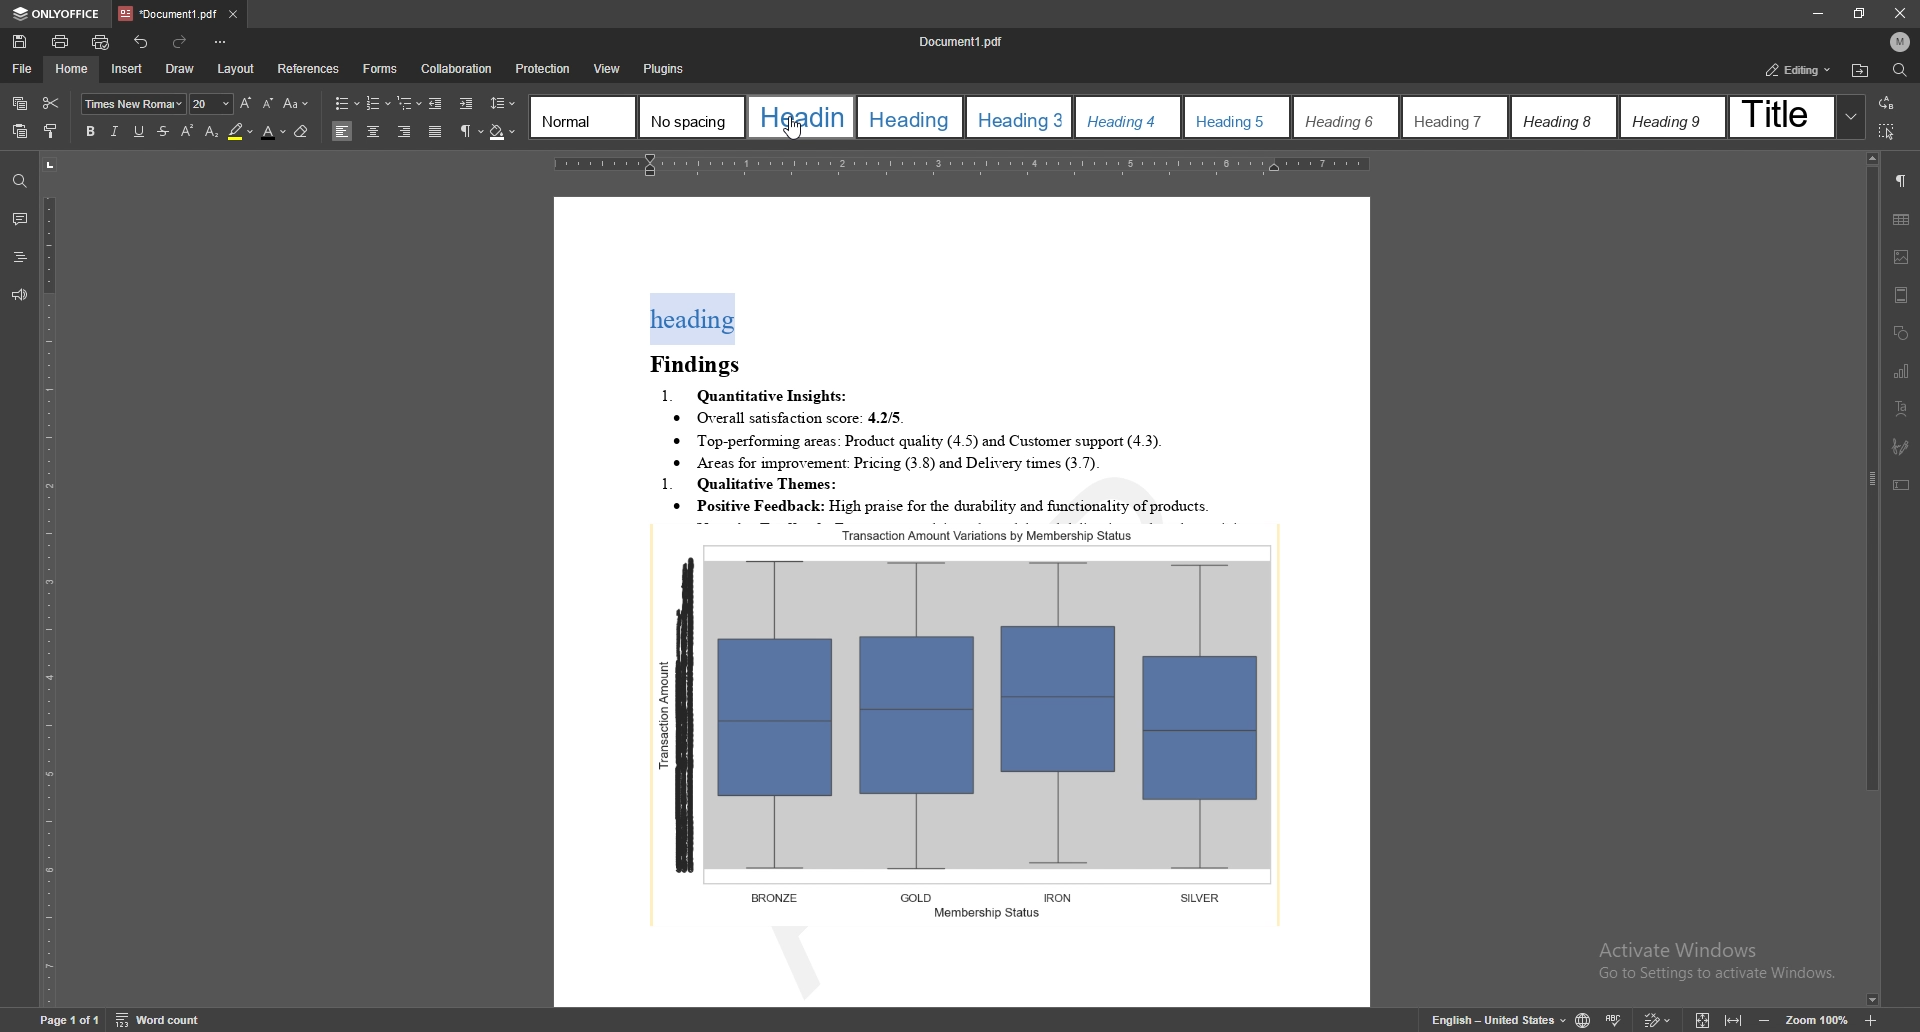 The image size is (1920, 1032). I want to click on find, so click(1901, 71).